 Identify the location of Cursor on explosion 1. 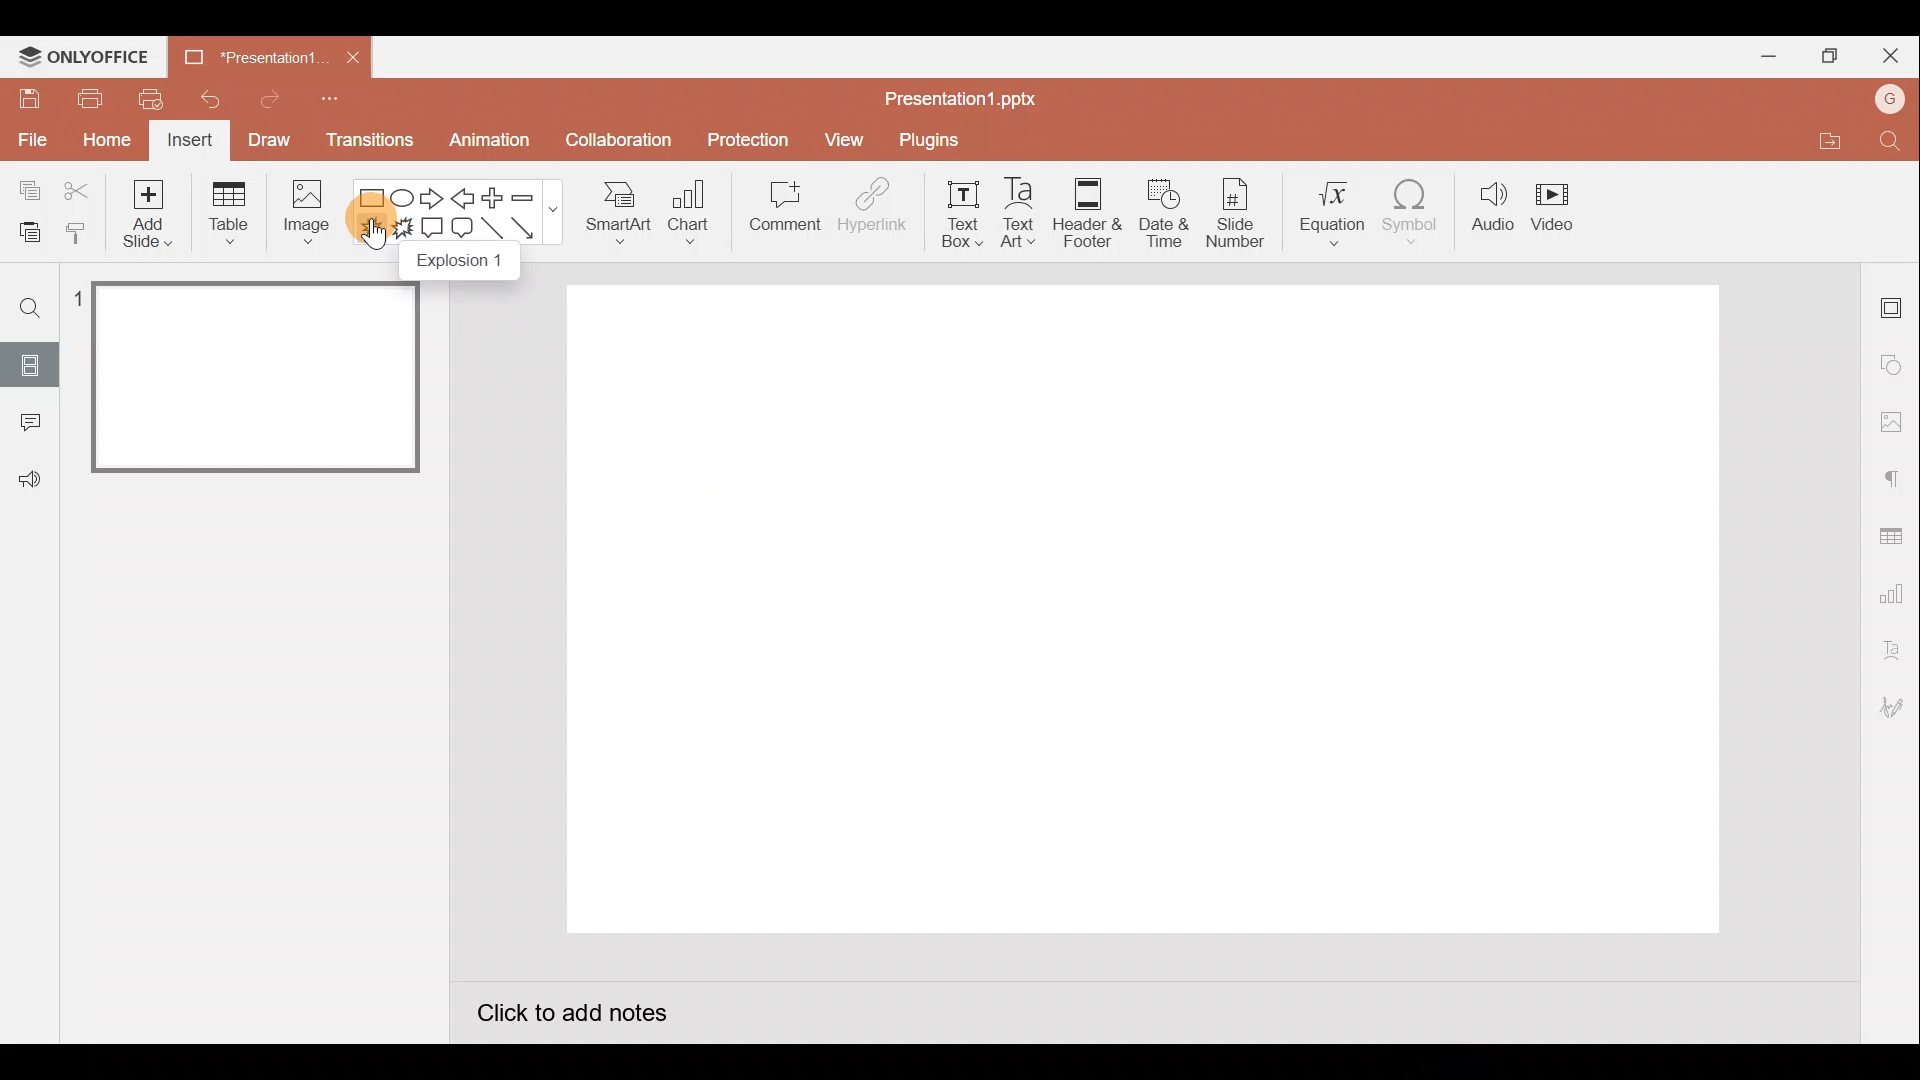
(373, 239).